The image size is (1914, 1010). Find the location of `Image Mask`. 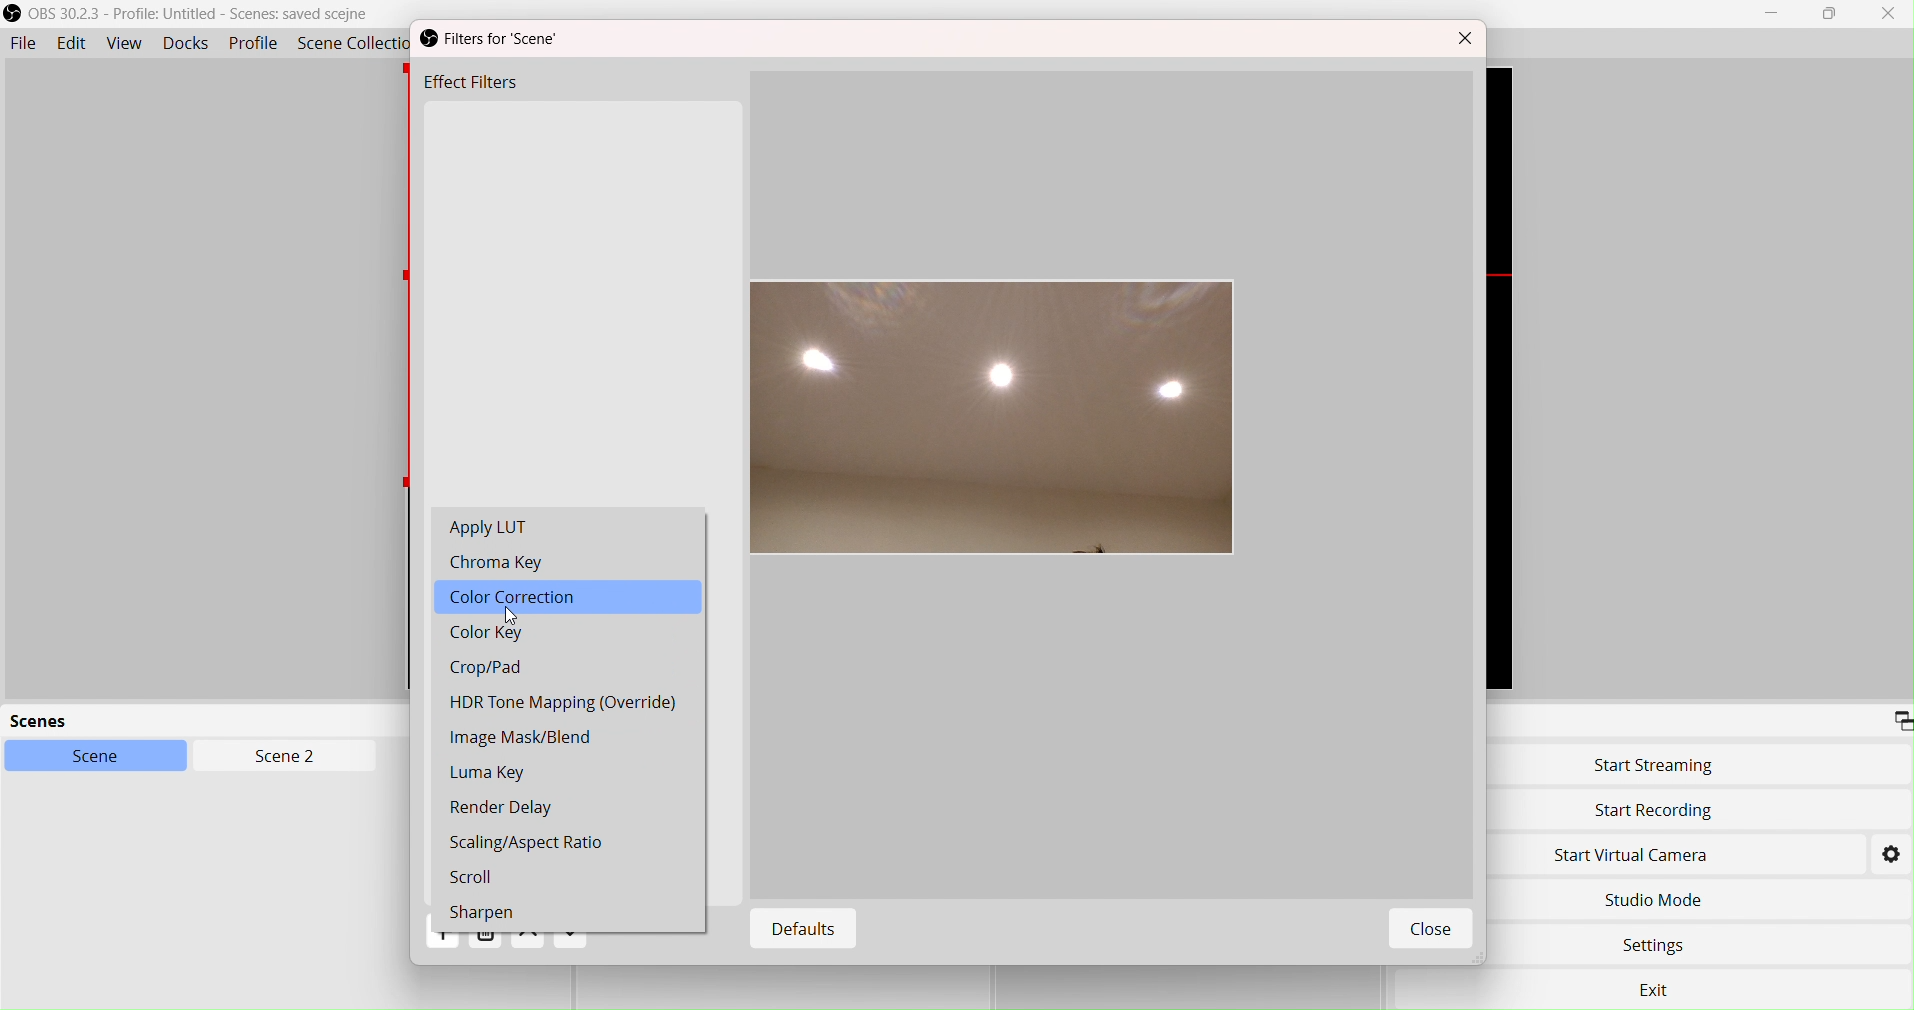

Image Mask is located at coordinates (521, 739).